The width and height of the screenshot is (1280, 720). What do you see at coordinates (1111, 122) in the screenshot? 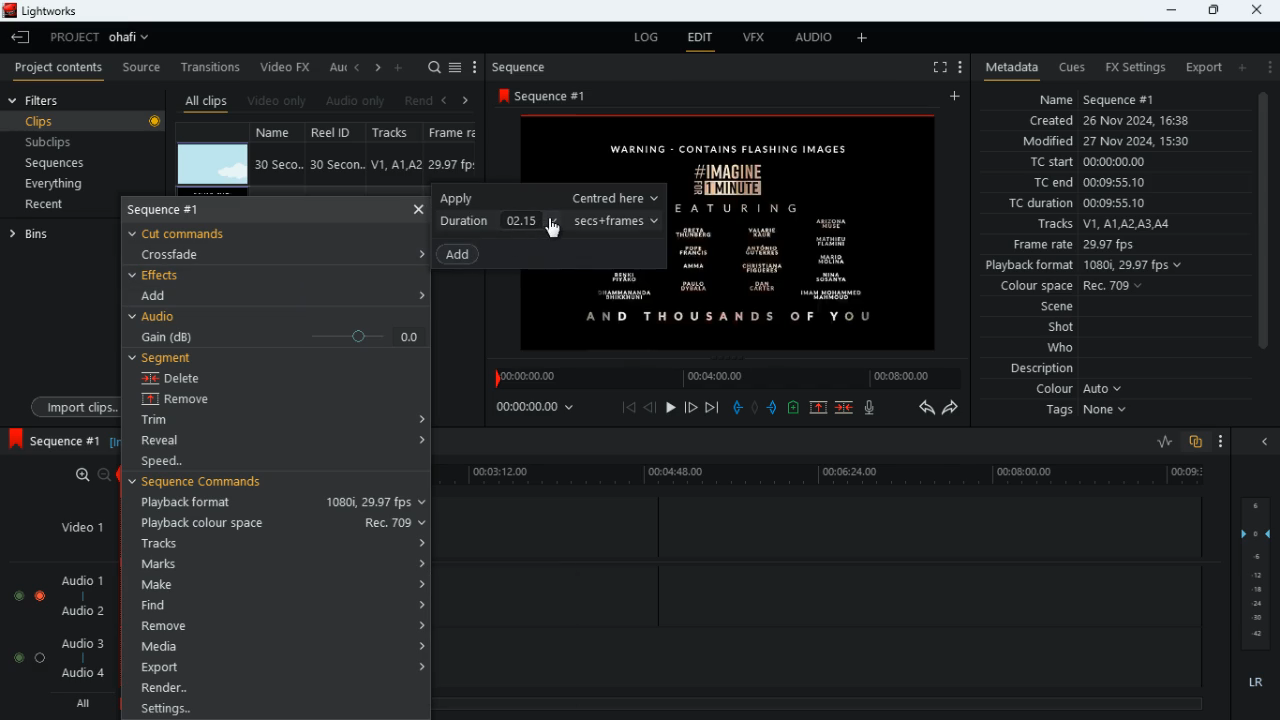
I see `created` at bounding box center [1111, 122].